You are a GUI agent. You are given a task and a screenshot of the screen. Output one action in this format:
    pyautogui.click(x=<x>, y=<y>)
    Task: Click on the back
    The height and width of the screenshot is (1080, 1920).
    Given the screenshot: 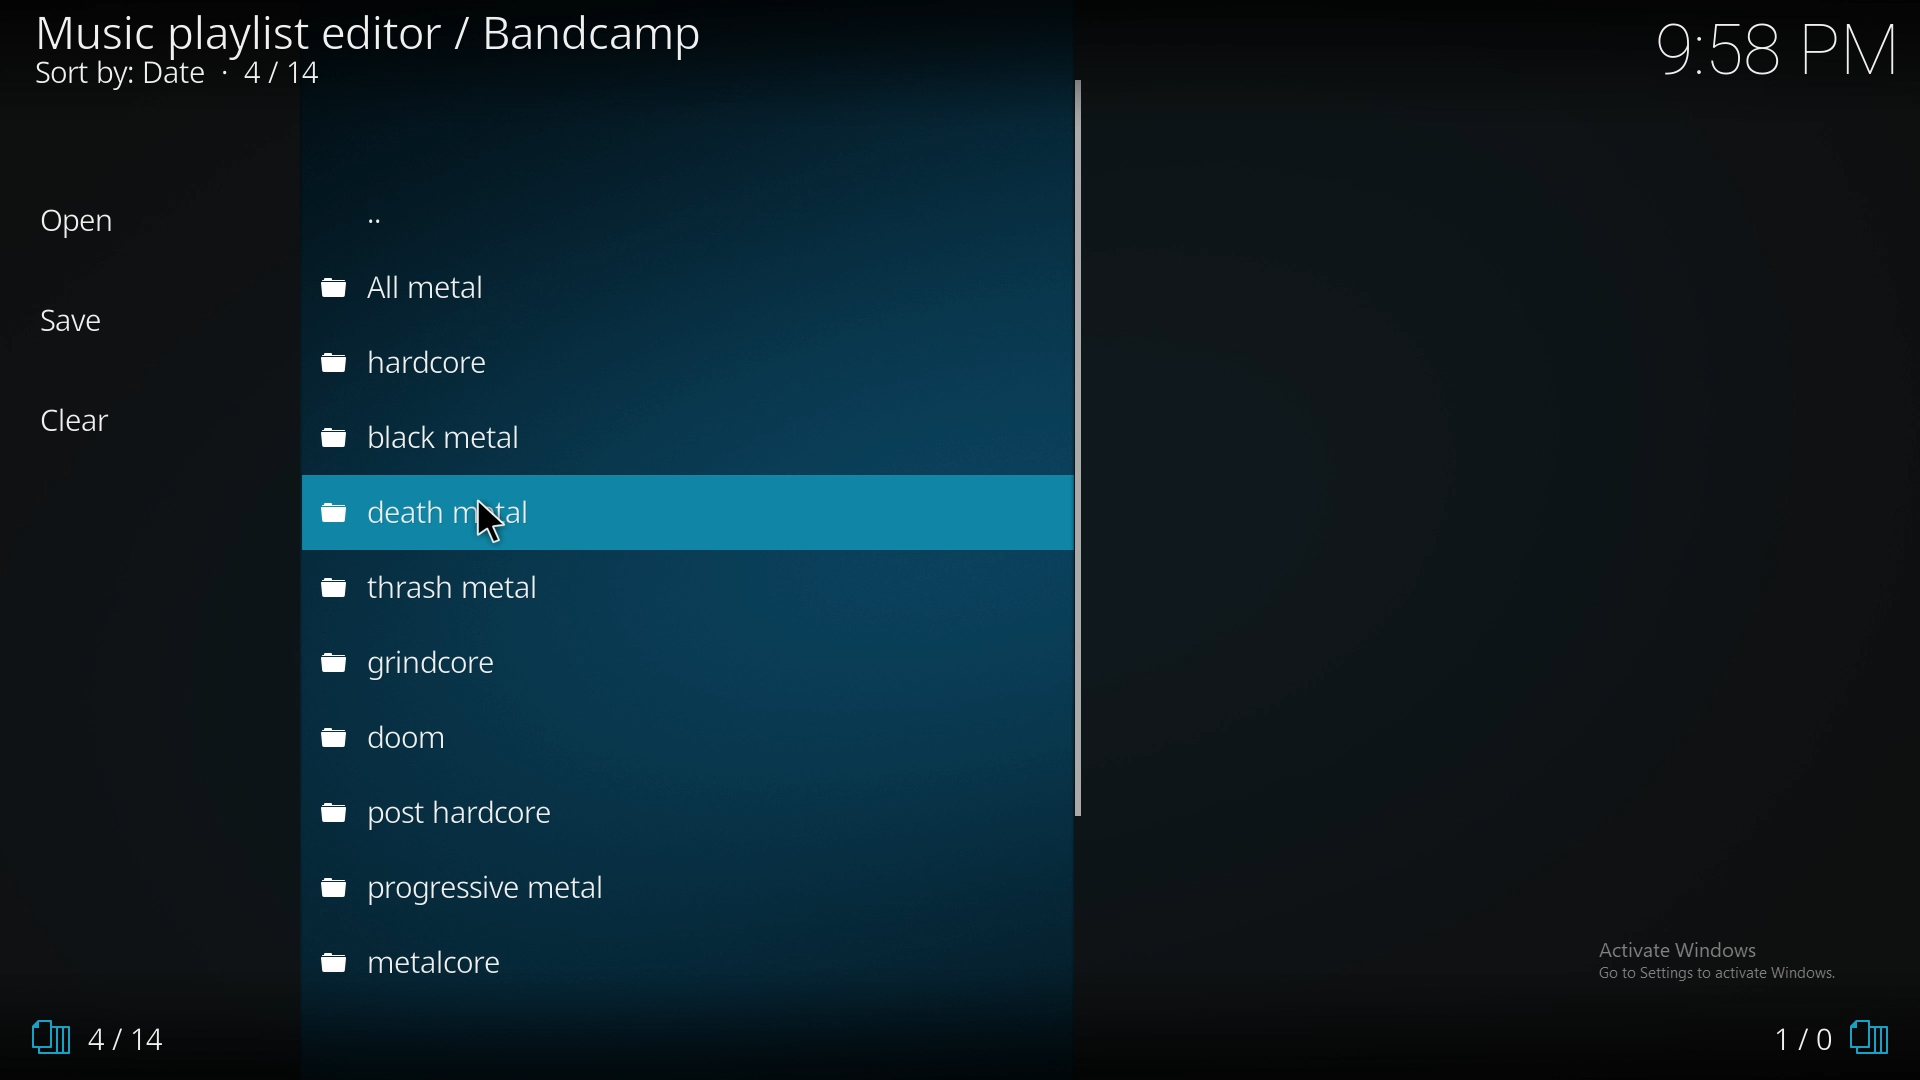 What is the action you would take?
    pyautogui.click(x=532, y=220)
    